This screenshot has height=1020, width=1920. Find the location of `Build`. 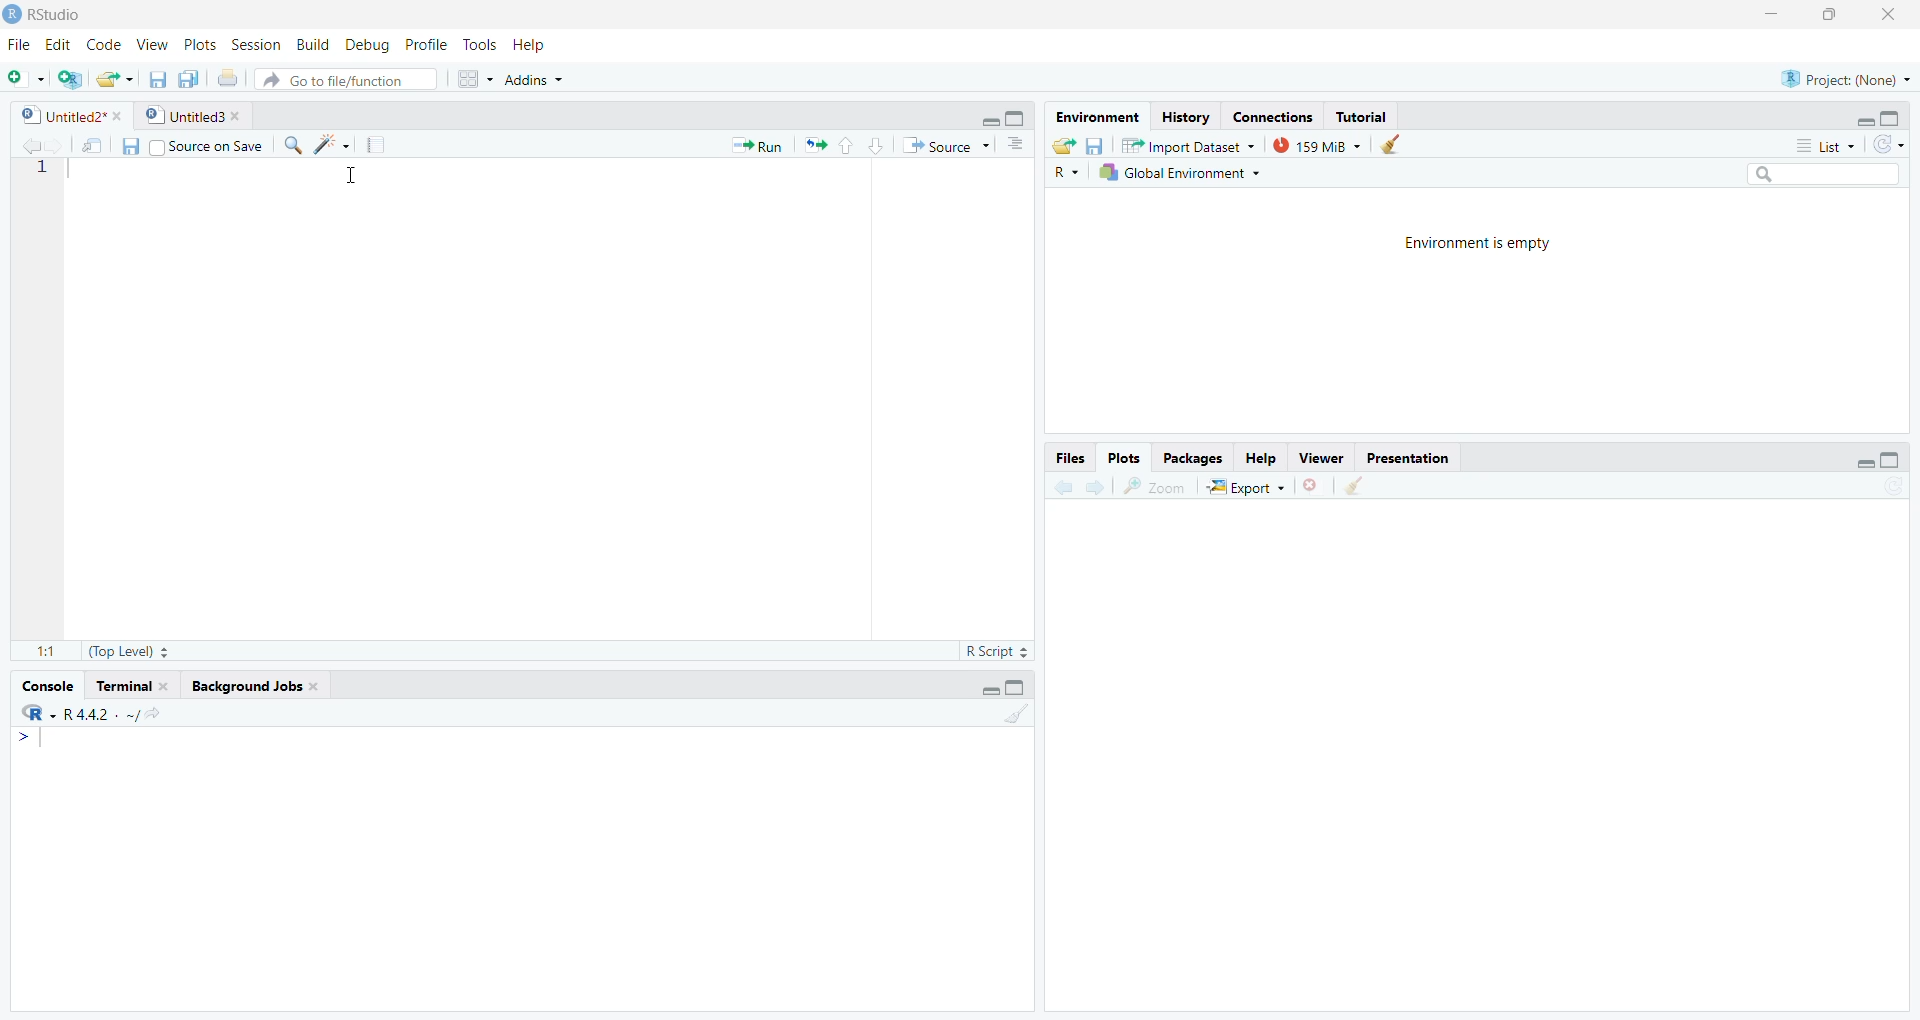

Build is located at coordinates (311, 45).